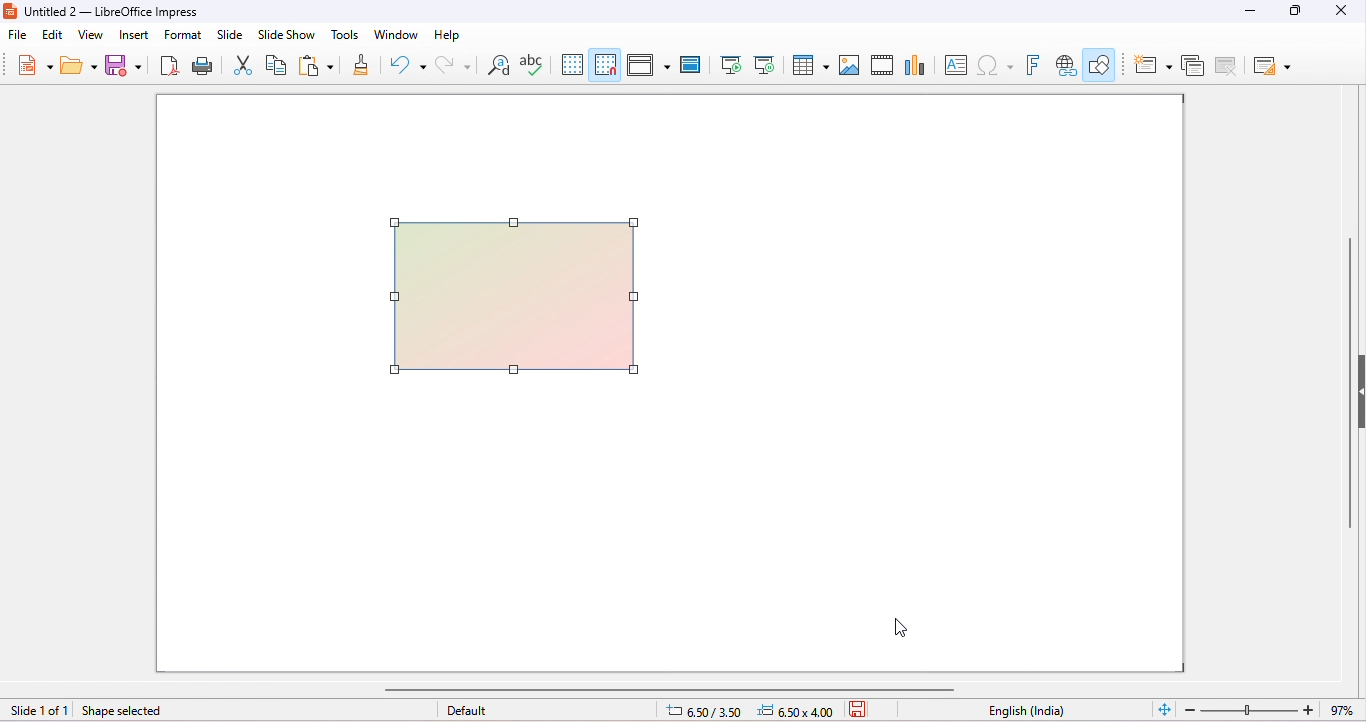  What do you see at coordinates (1153, 66) in the screenshot?
I see `new slide` at bounding box center [1153, 66].